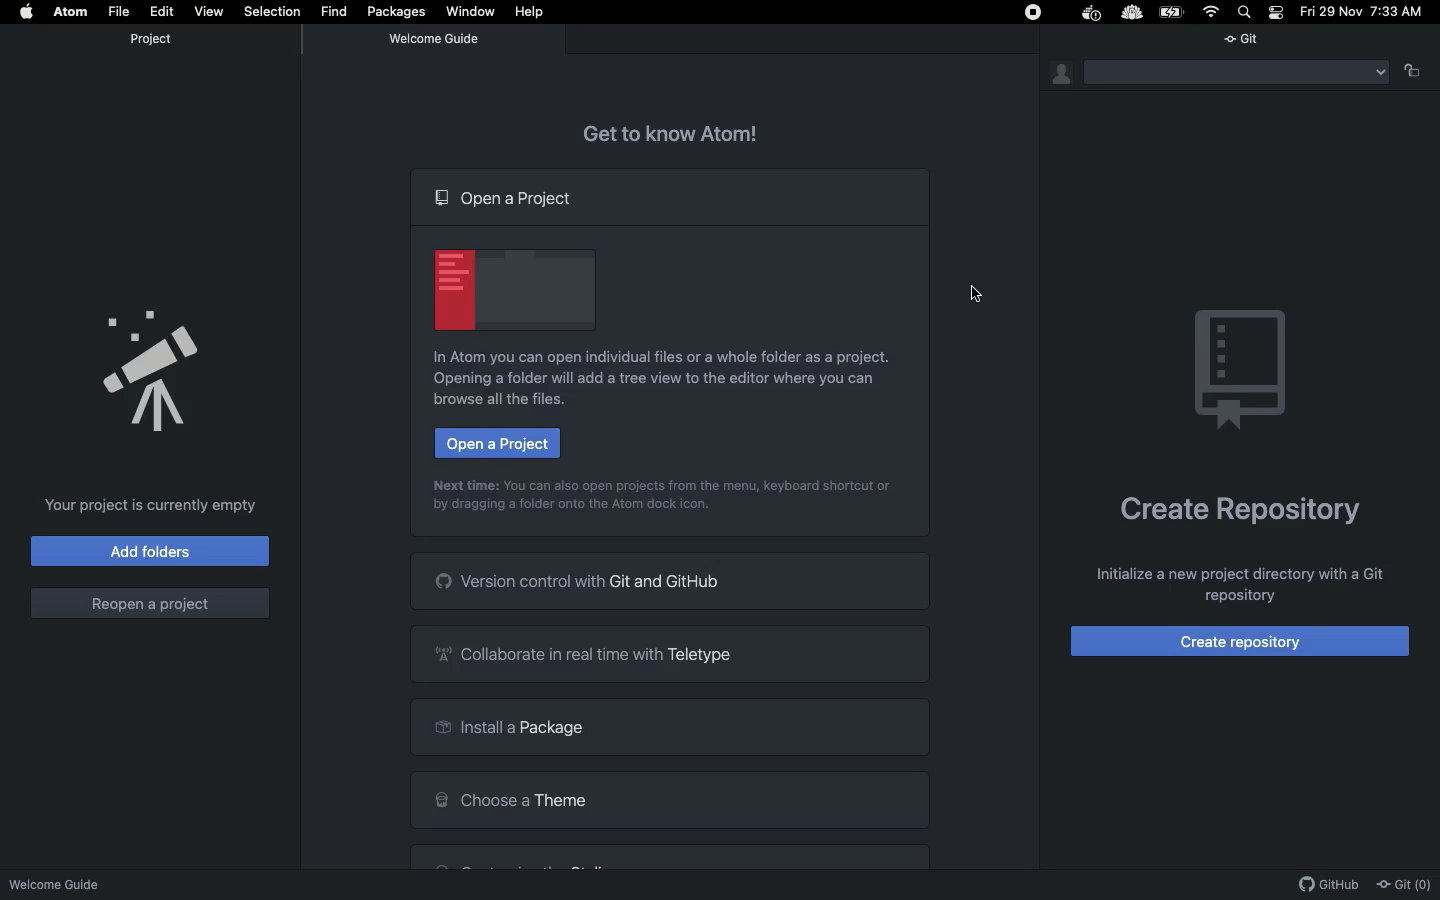 This screenshot has height=900, width=1440. What do you see at coordinates (149, 604) in the screenshot?
I see `Reopen a project ` at bounding box center [149, 604].